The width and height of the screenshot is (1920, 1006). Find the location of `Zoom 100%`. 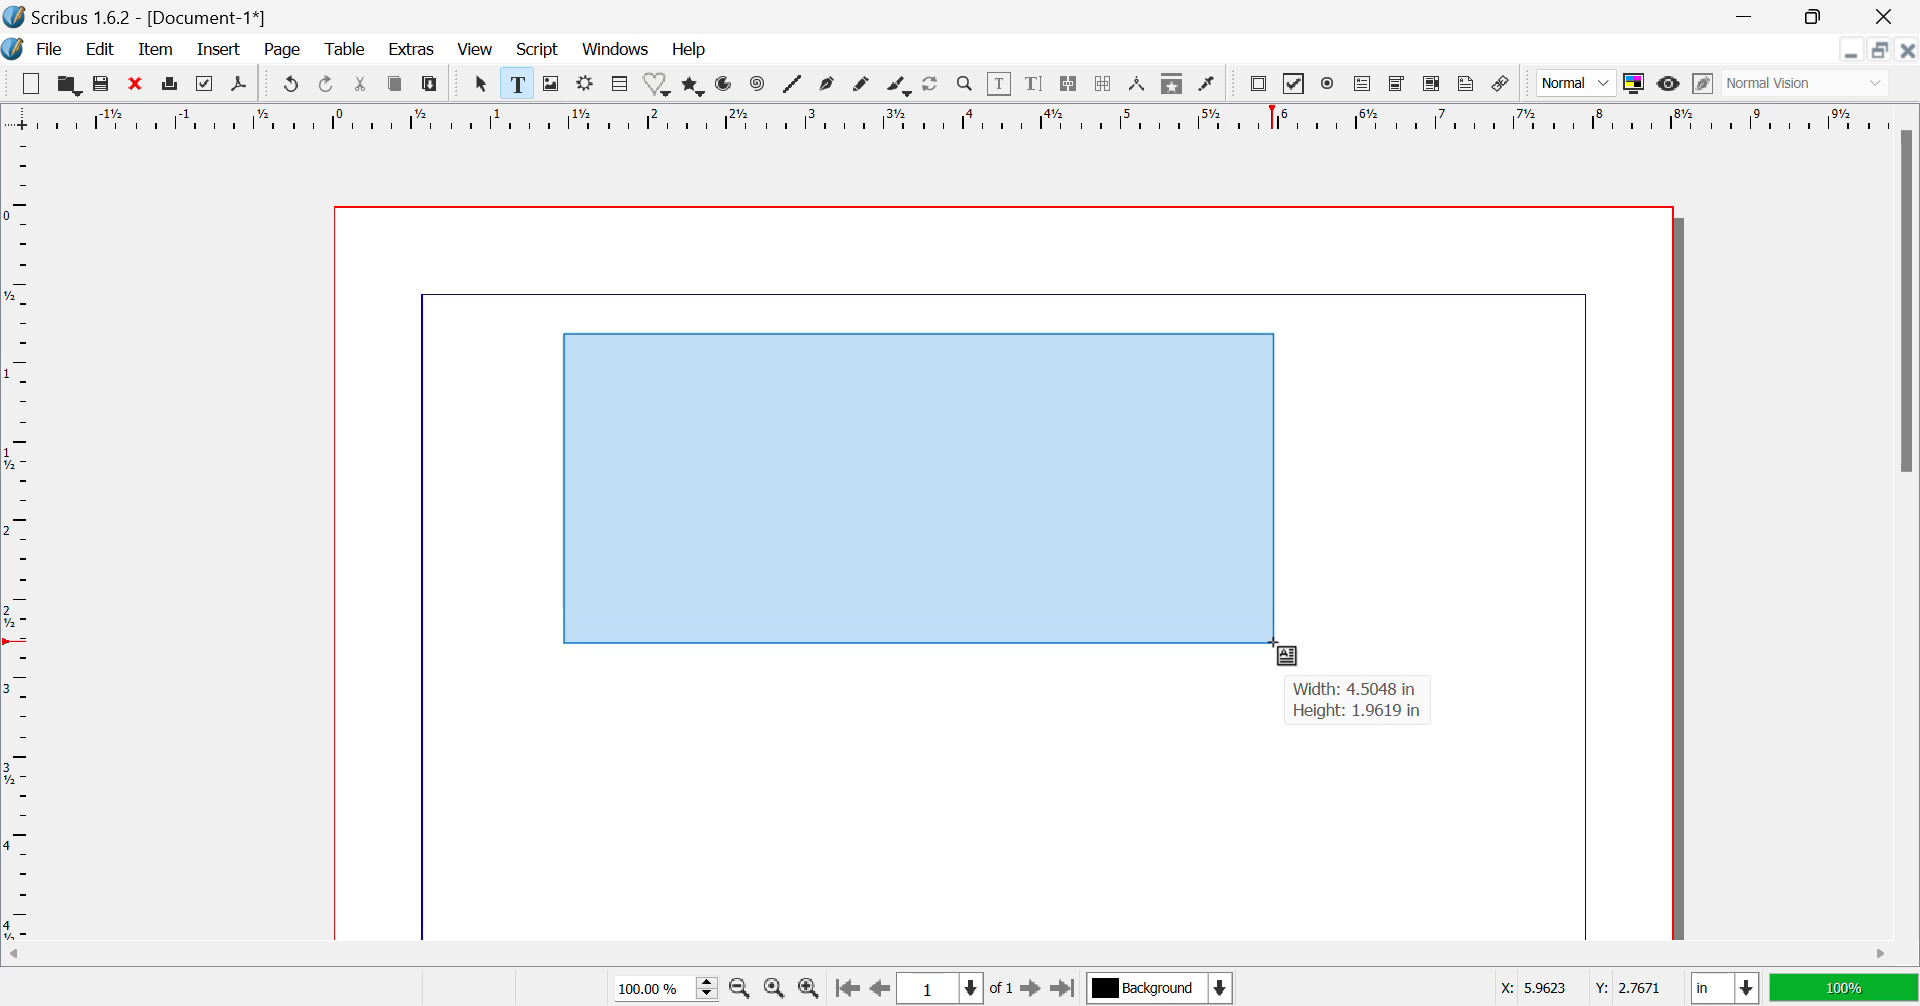

Zoom 100% is located at coordinates (668, 987).